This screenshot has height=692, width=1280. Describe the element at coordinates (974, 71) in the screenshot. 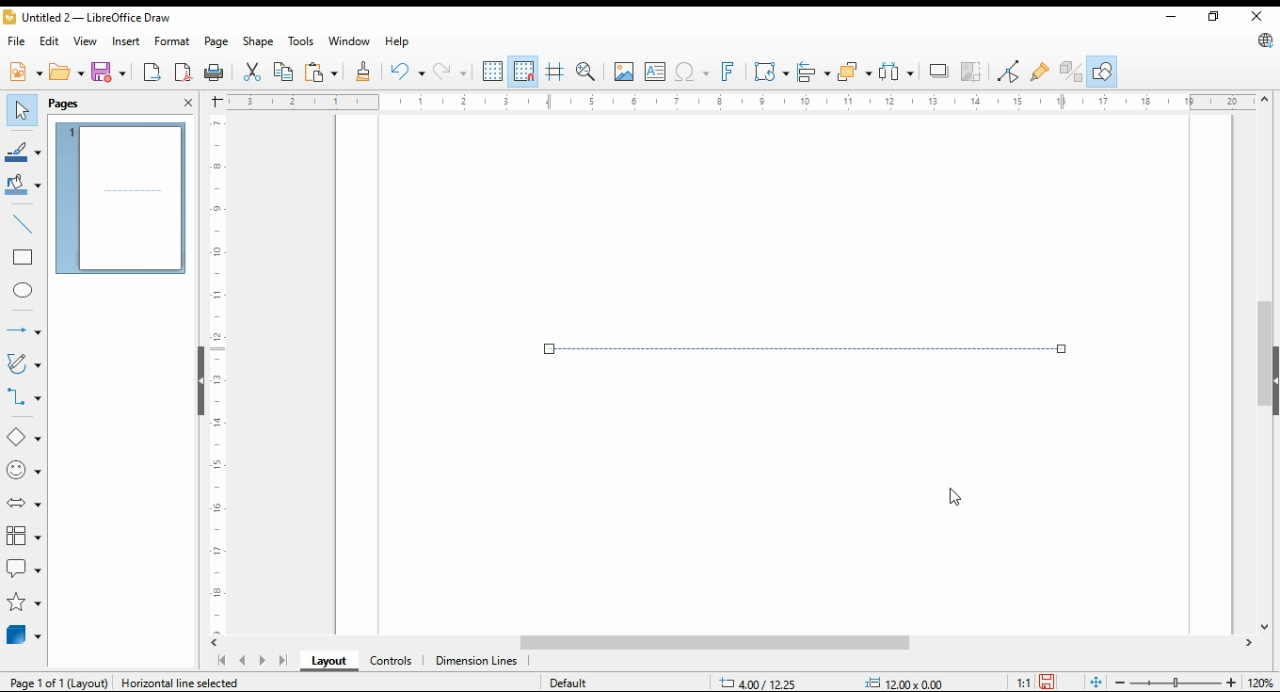

I see `crop` at that location.